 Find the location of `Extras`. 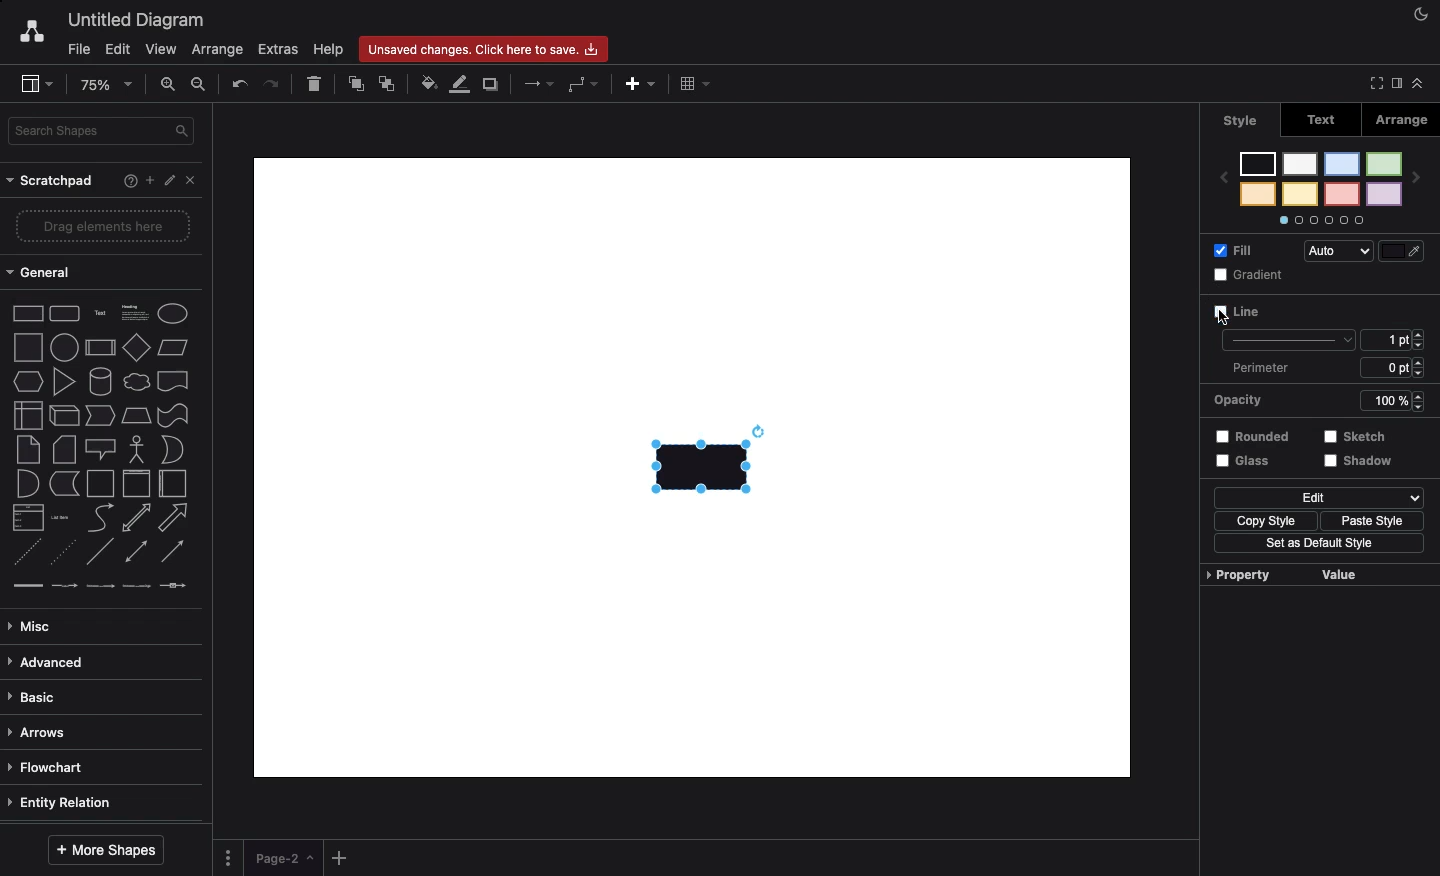

Extras is located at coordinates (276, 49).